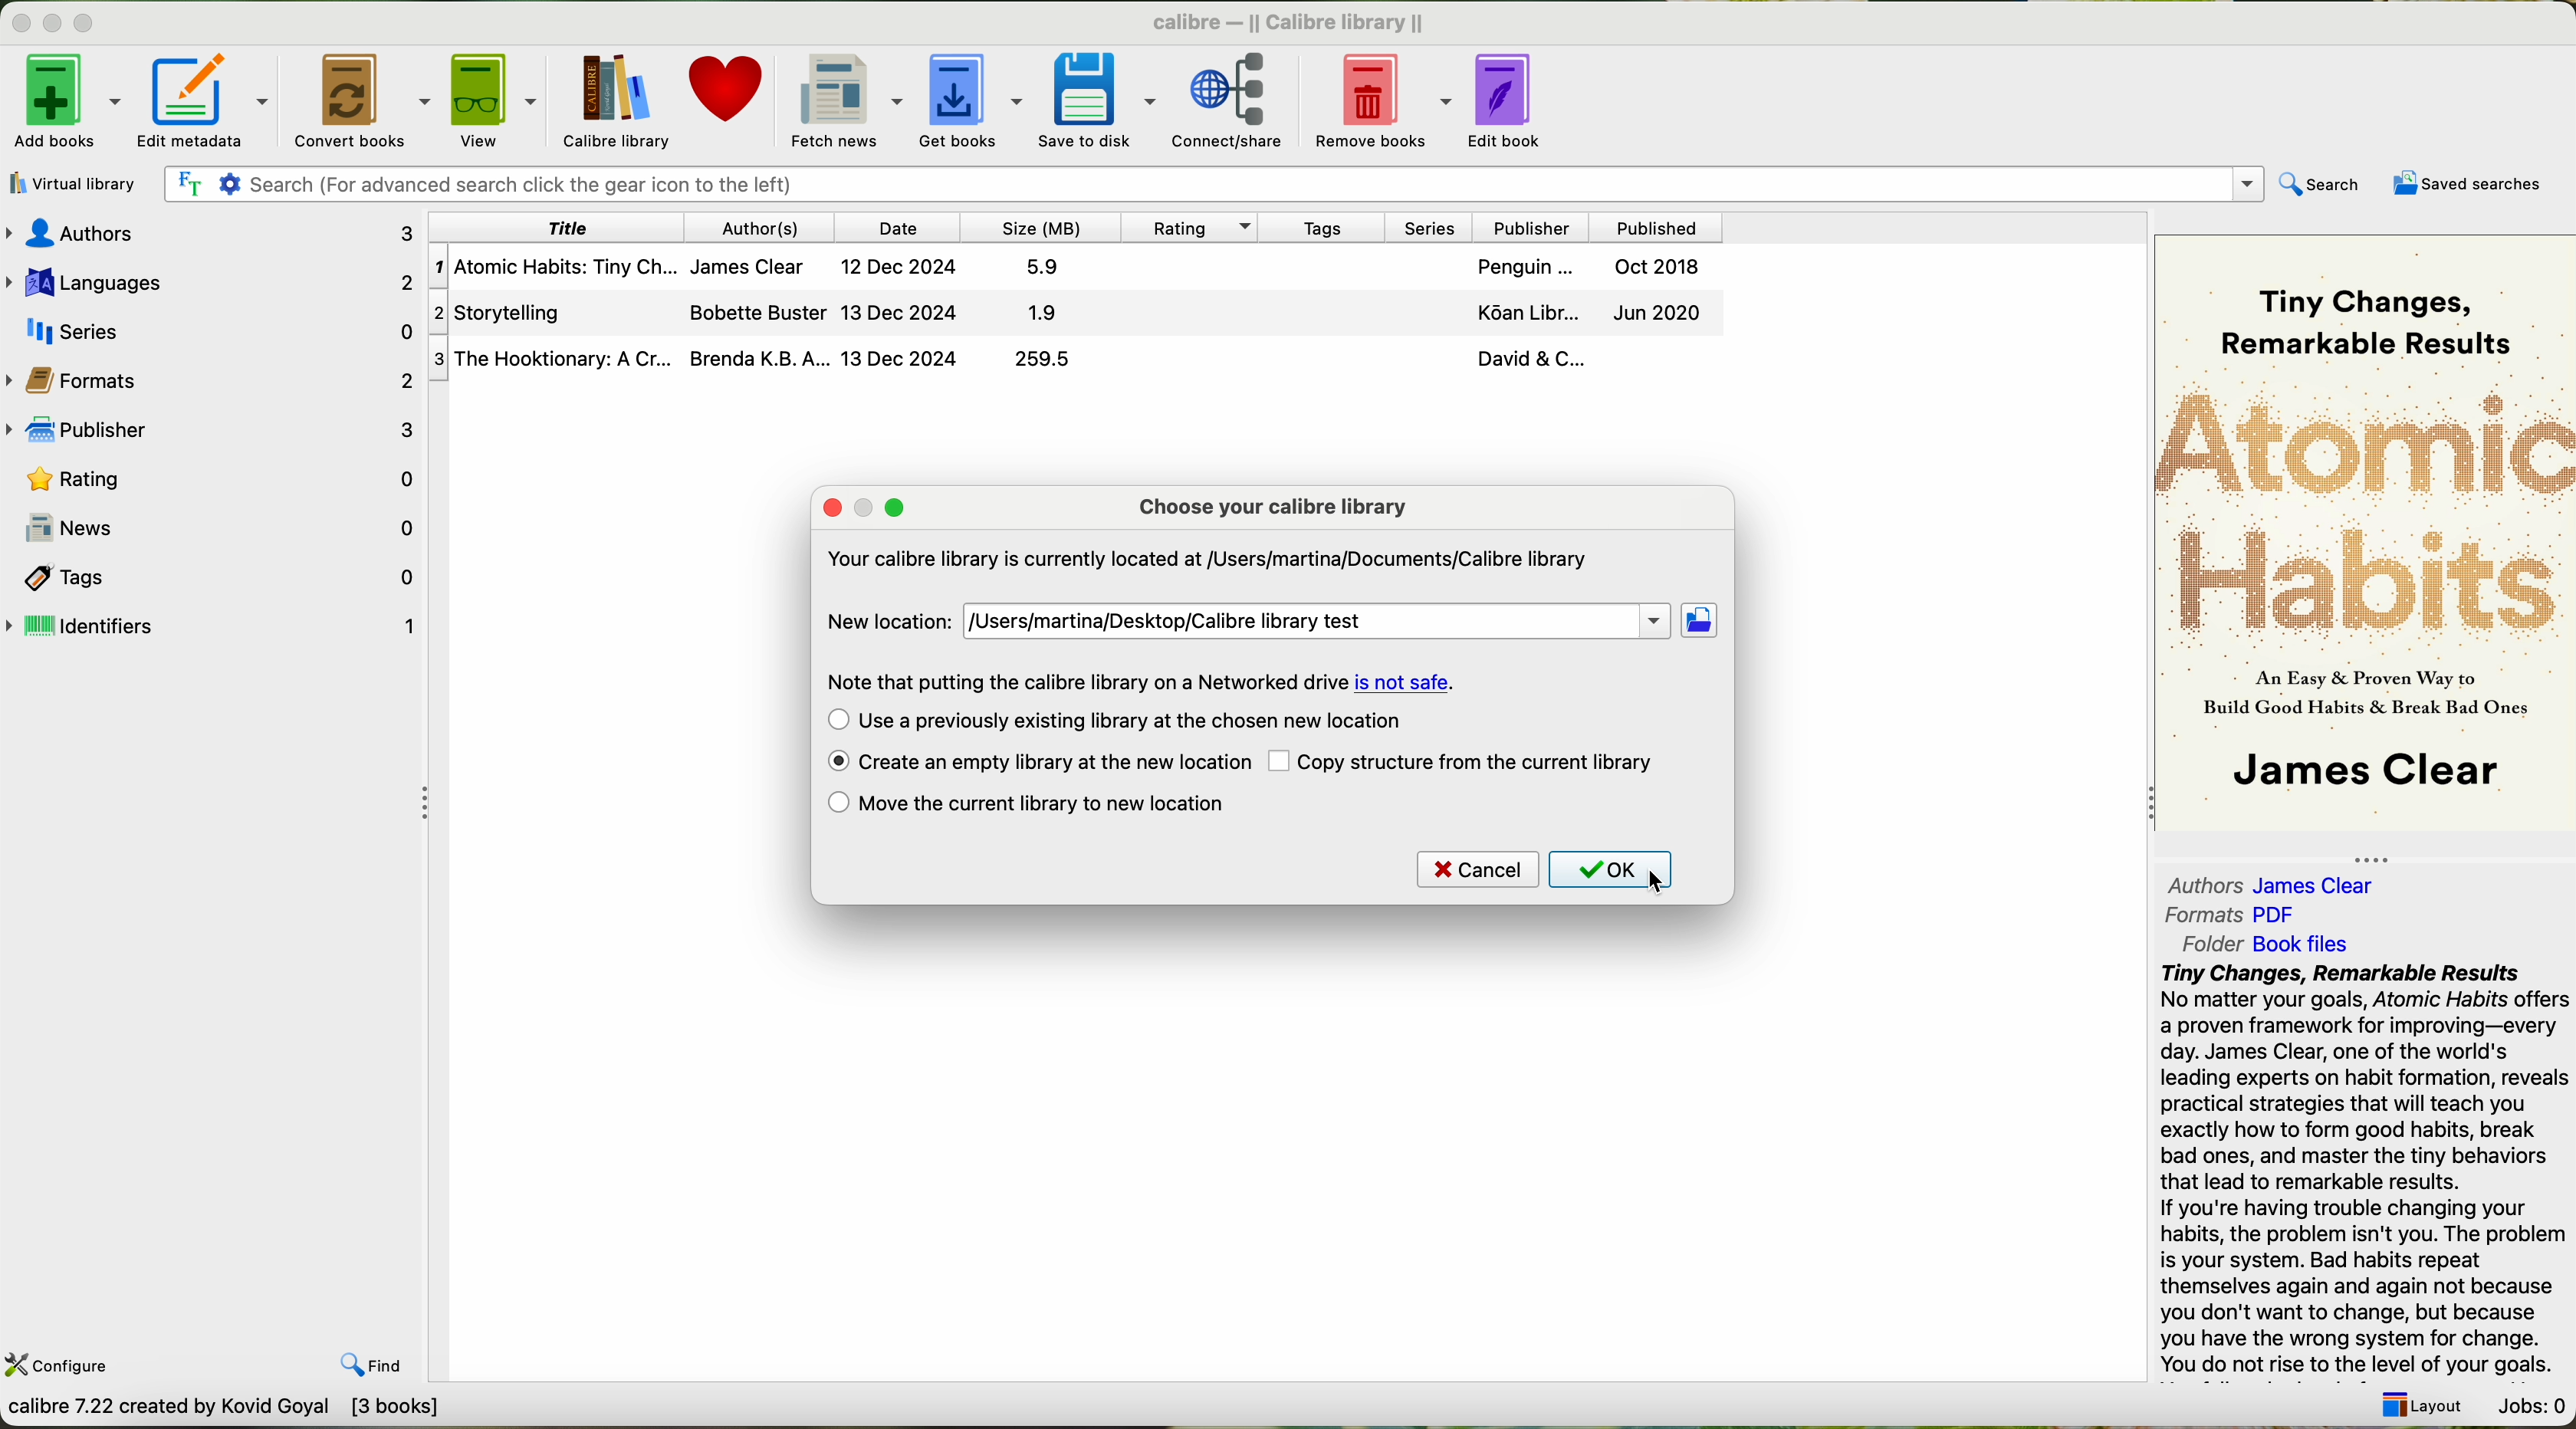 The height and width of the screenshot is (1429, 2576). I want to click on on: | /Users/martina/Desktop/Calibre library test, so click(1315, 622).